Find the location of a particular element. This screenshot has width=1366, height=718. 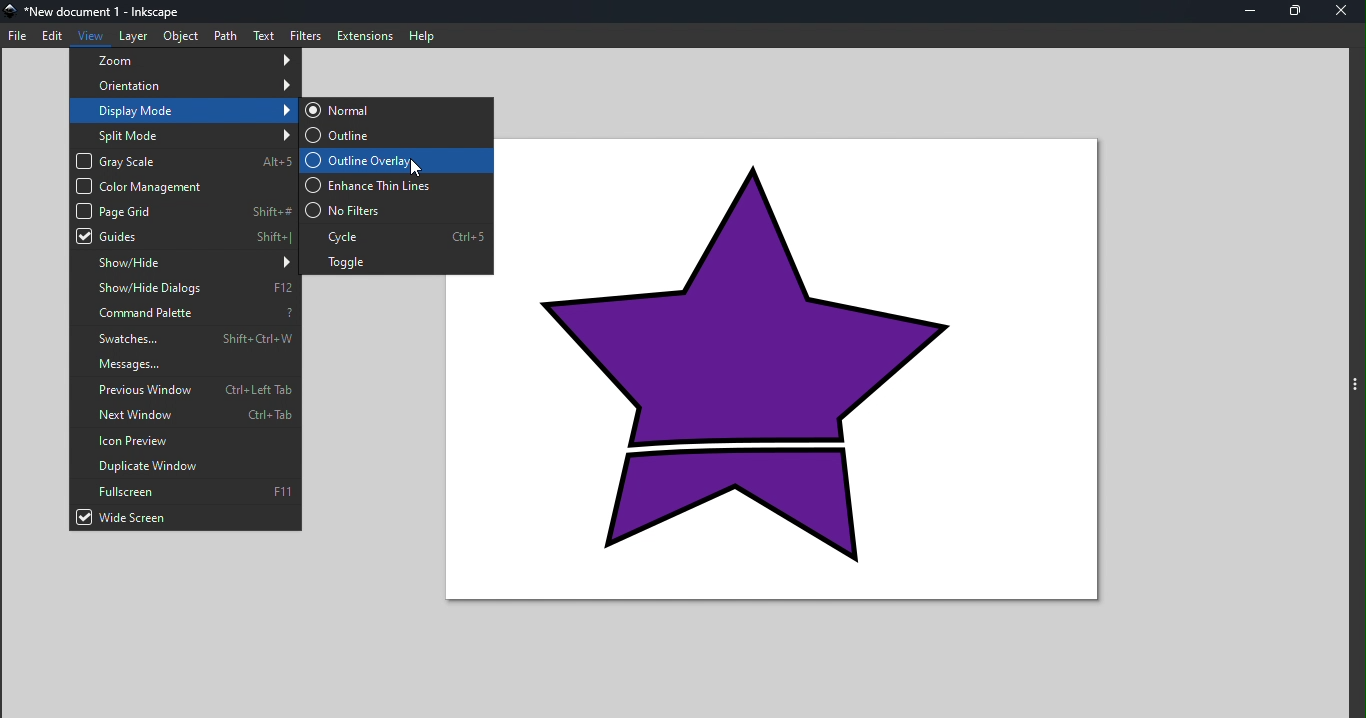

Duplicate window is located at coordinates (181, 465).